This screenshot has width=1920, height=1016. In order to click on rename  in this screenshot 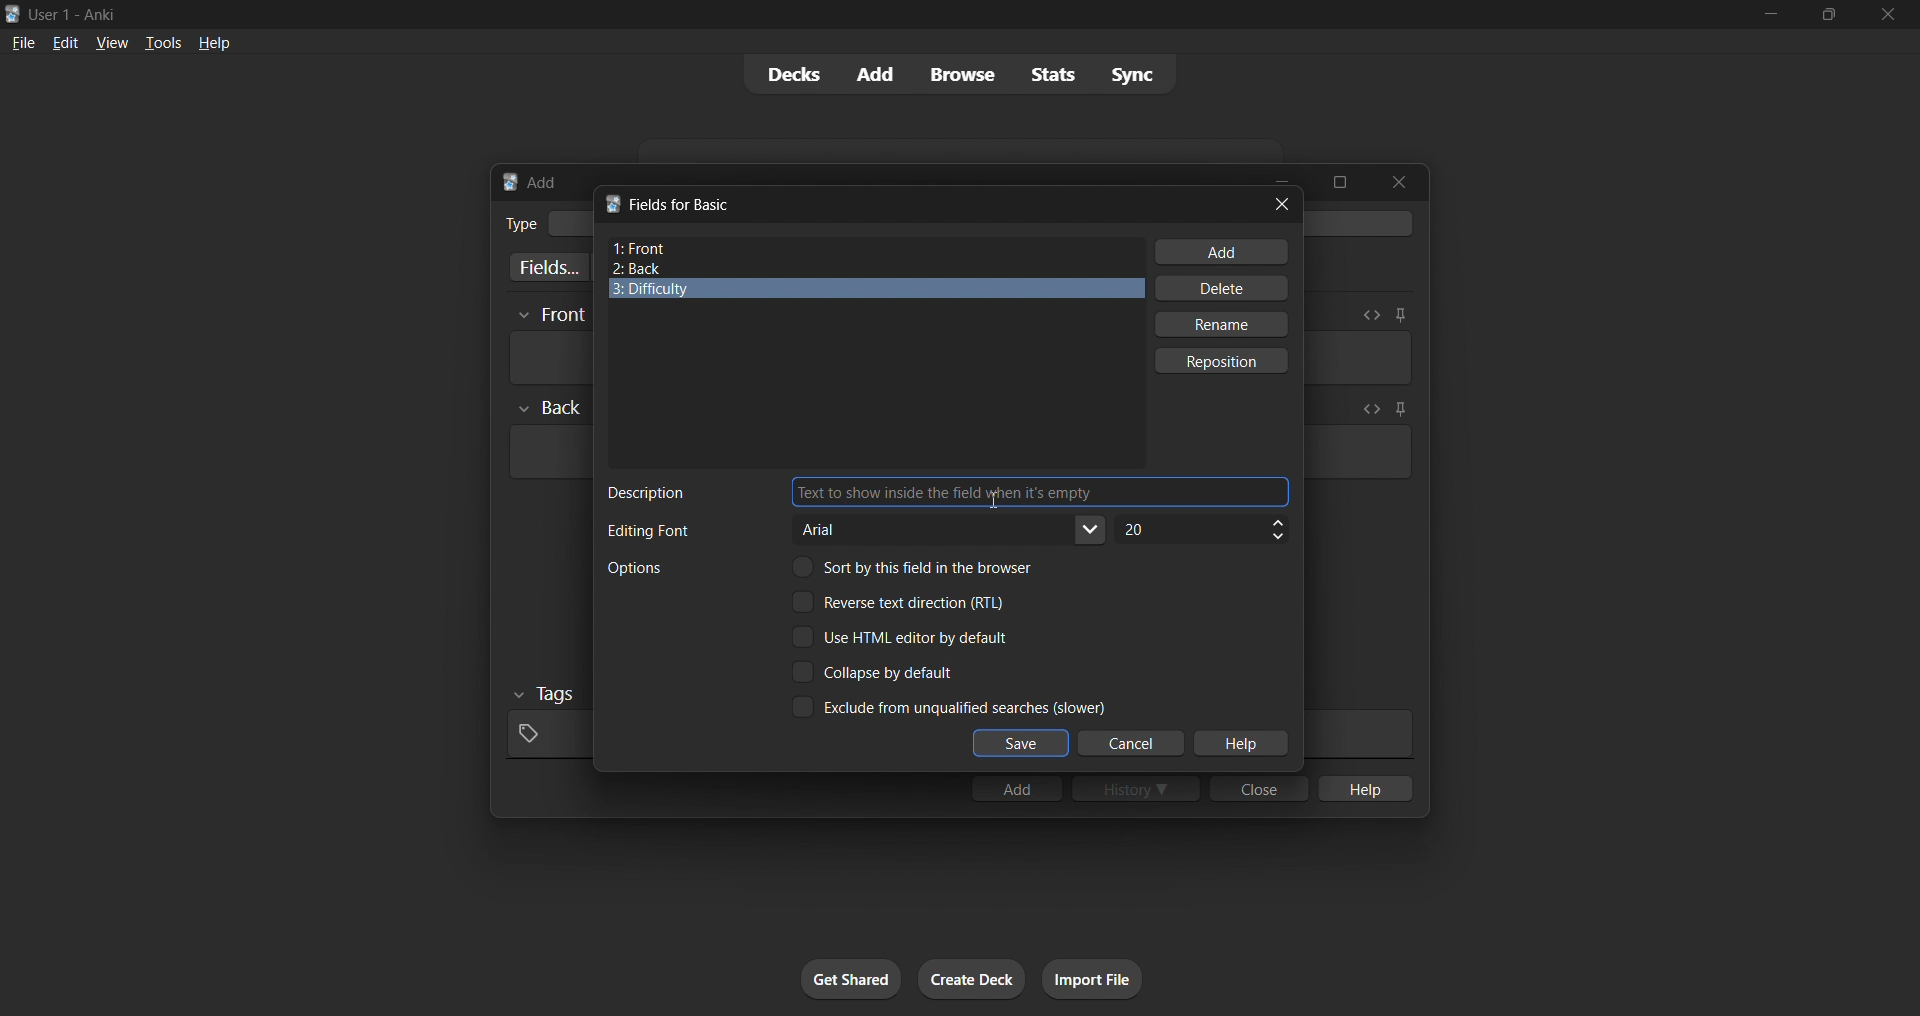, I will do `click(1220, 324)`.